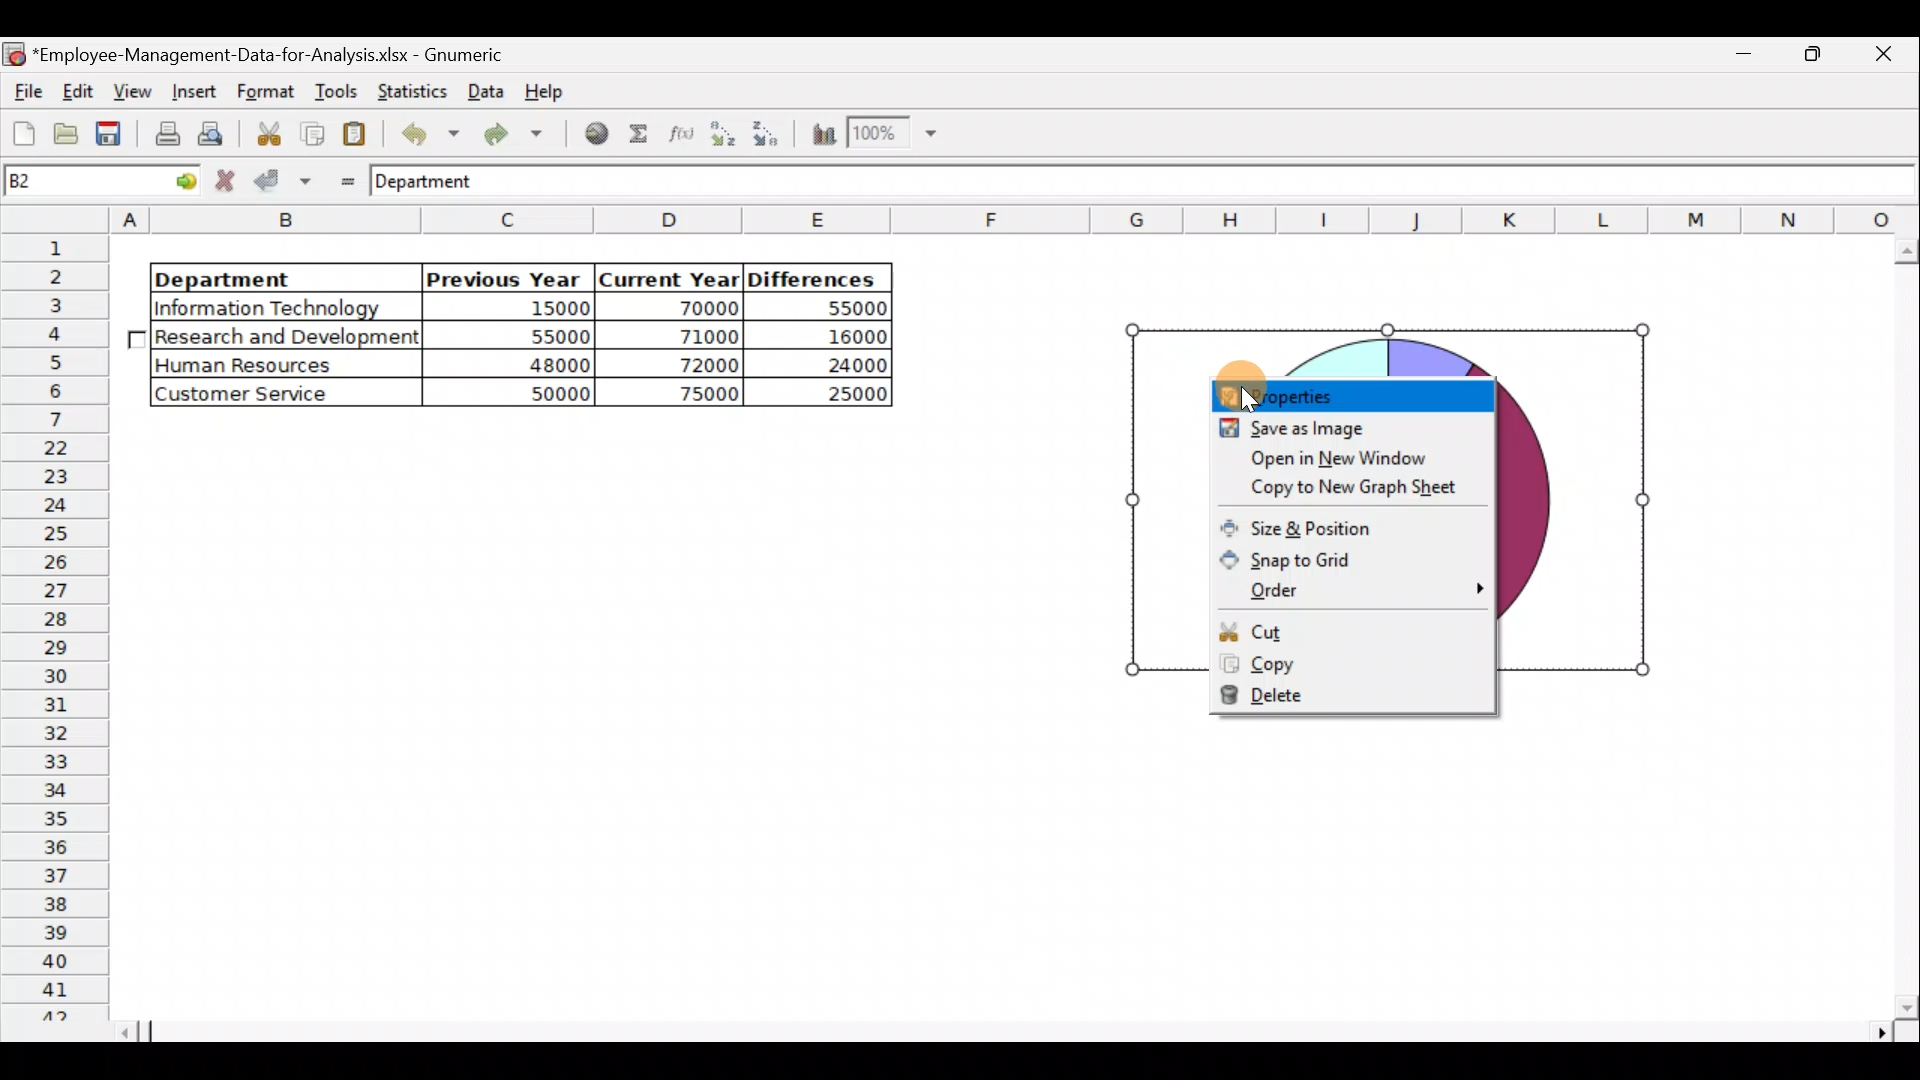 The image size is (1920, 1080). What do you see at coordinates (682, 395) in the screenshot?
I see `75000` at bounding box center [682, 395].